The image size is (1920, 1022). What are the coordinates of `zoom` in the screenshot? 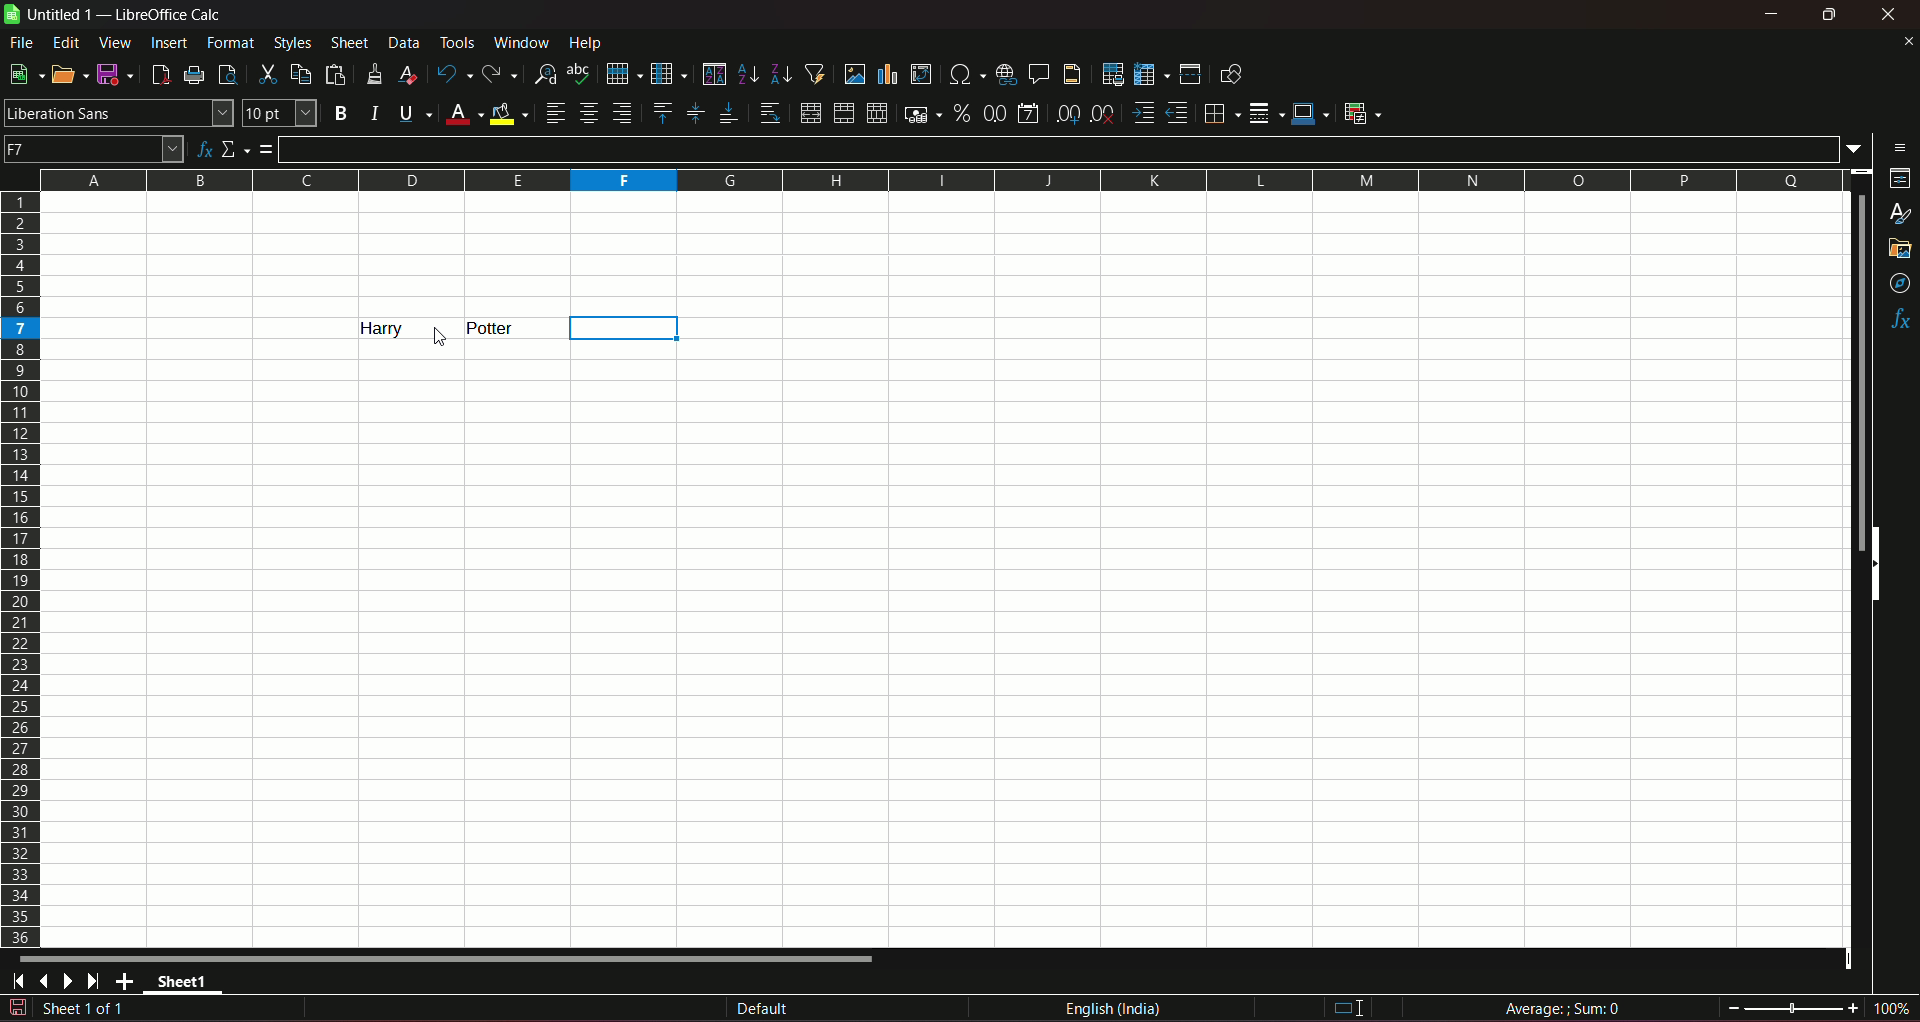 It's located at (1819, 1006).